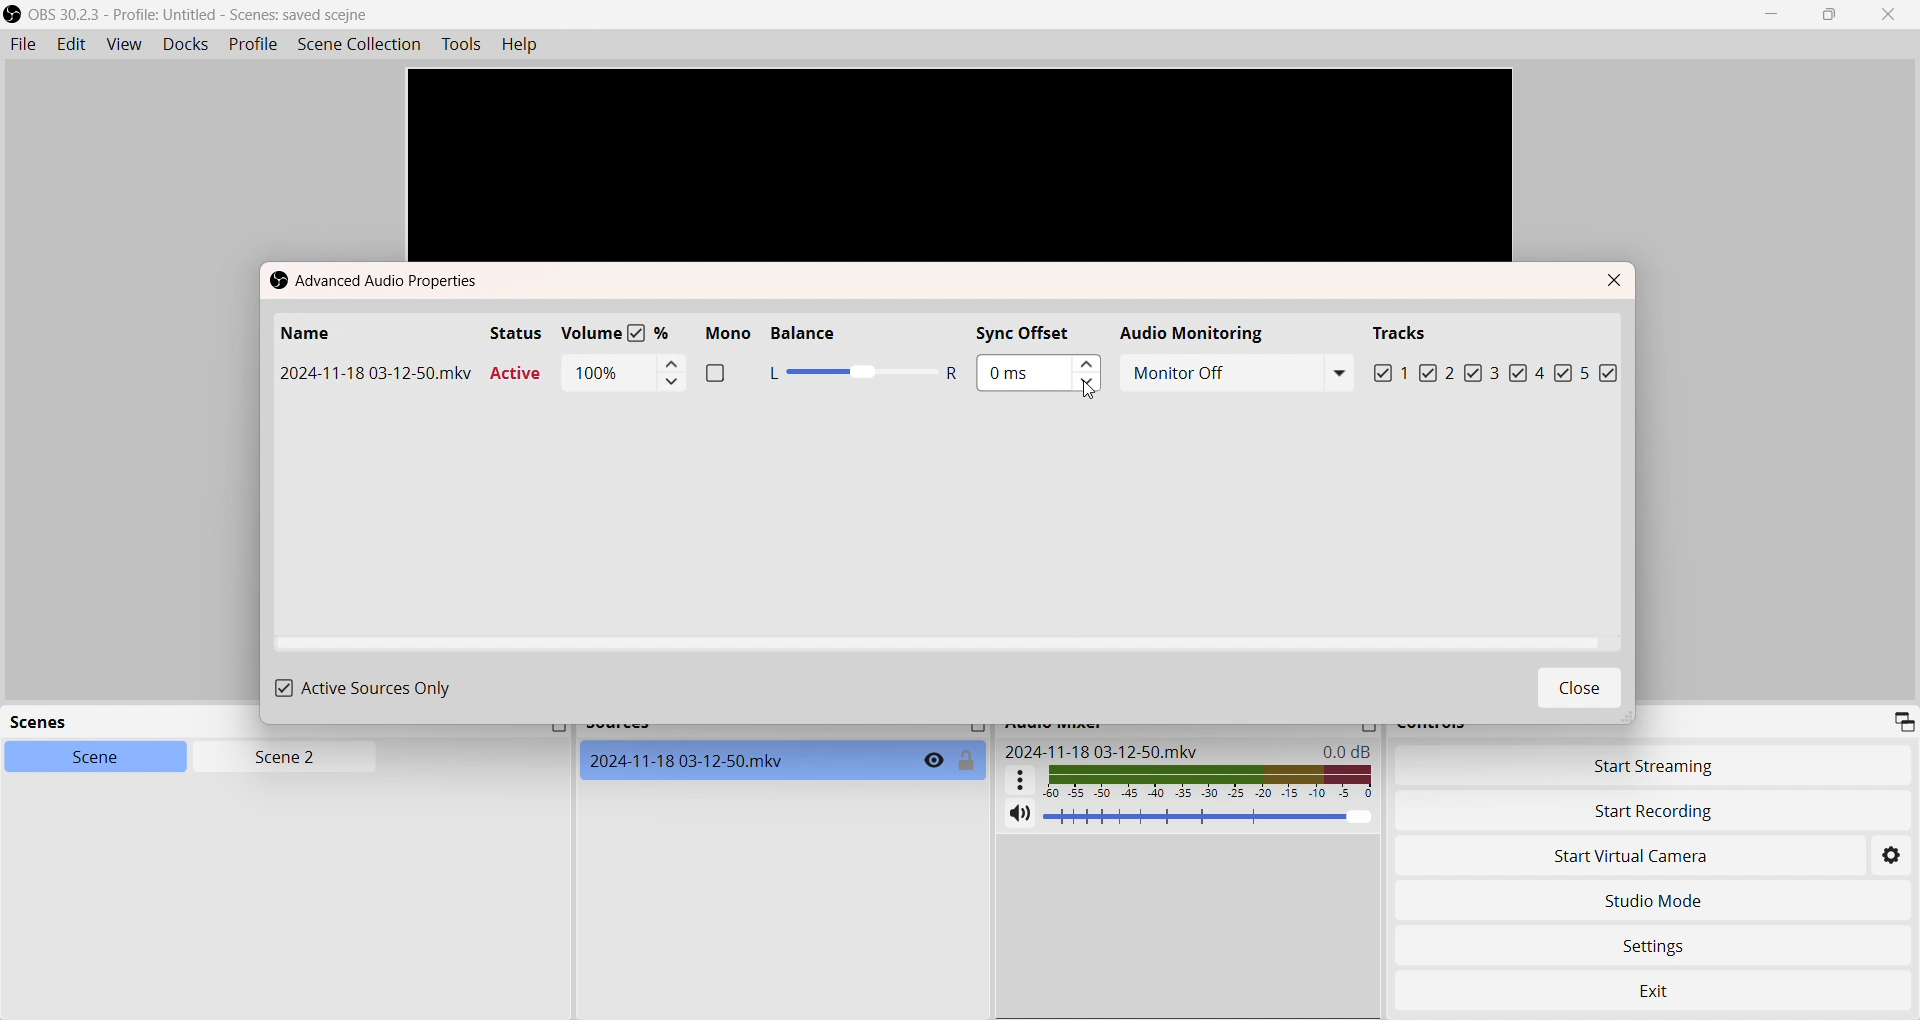  I want to click on Audio graph, so click(1191, 780).